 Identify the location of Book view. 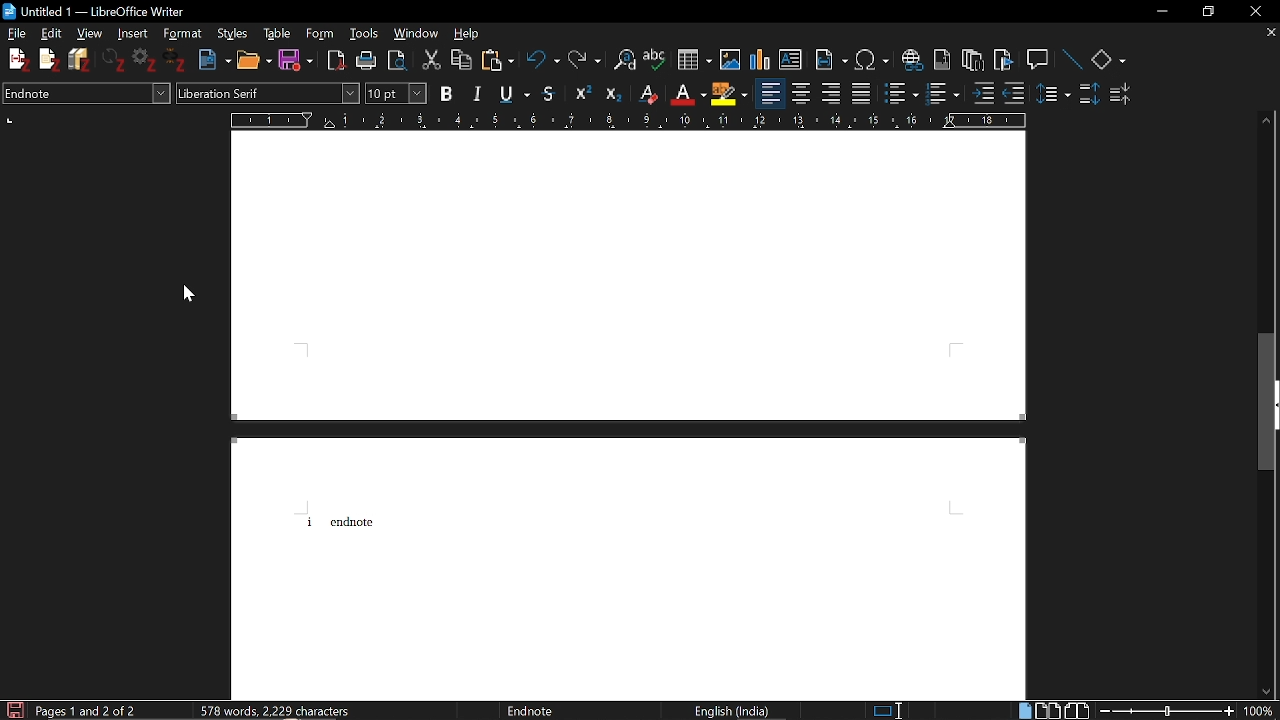
(1076, 711).